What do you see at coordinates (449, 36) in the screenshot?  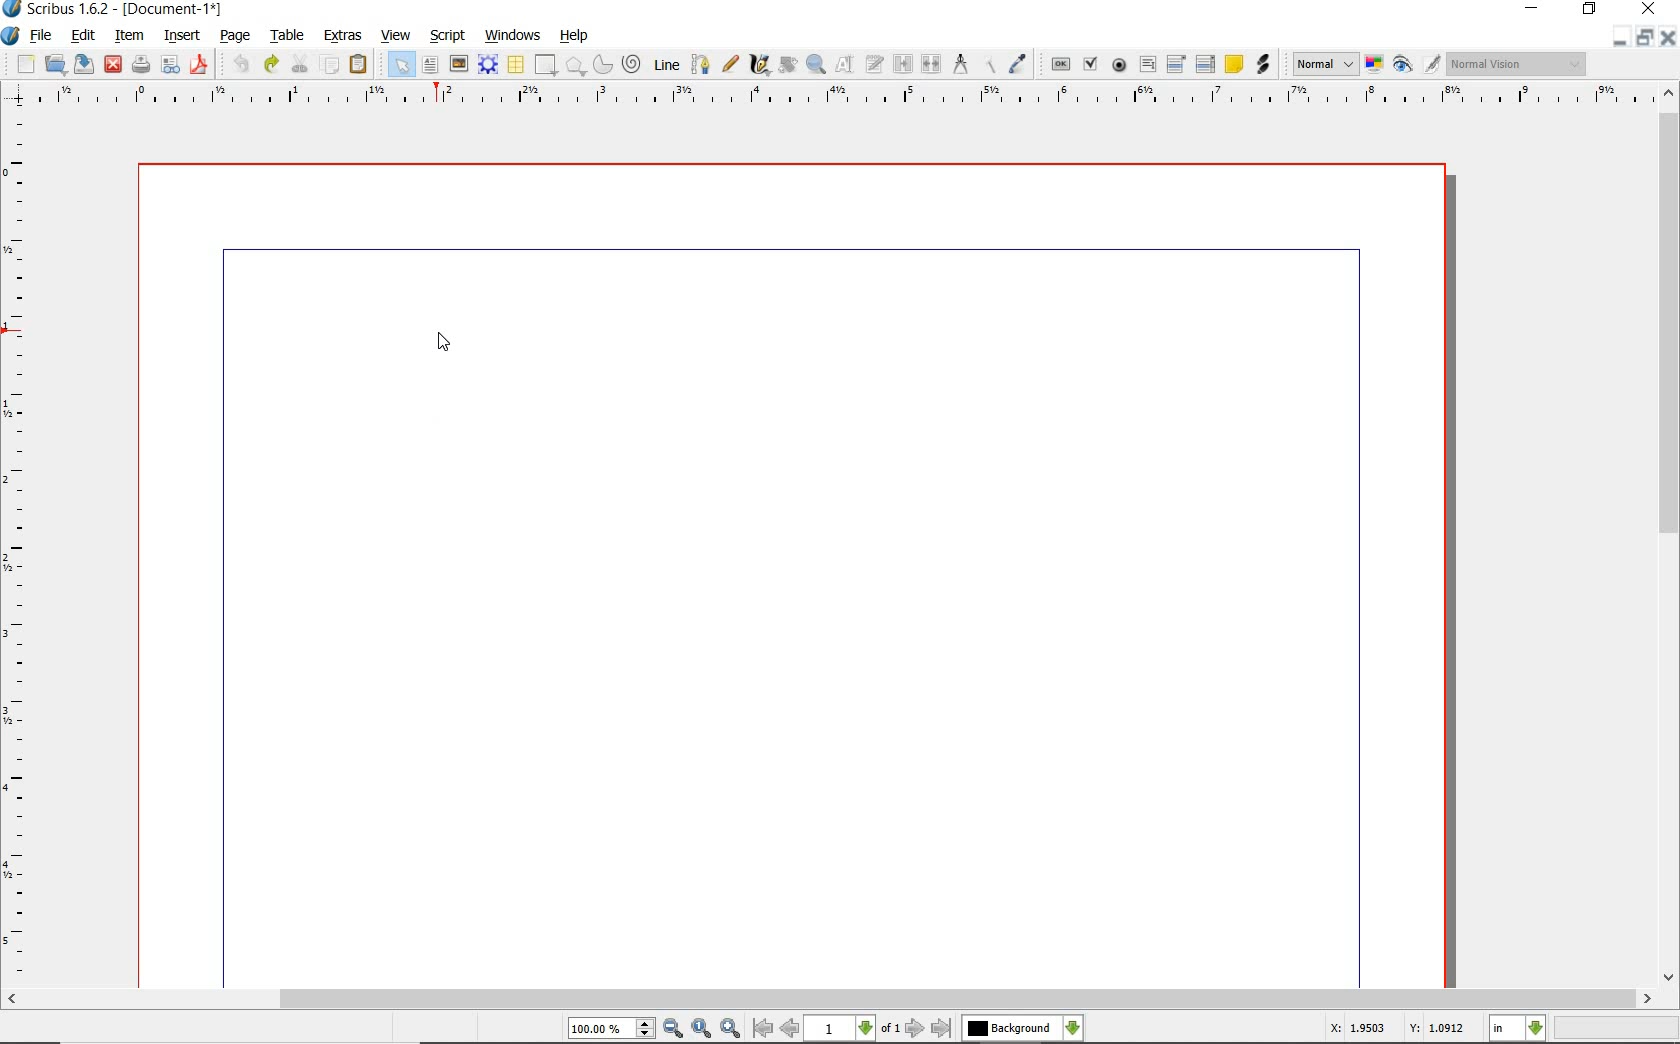 I see `script` at bounding box center [449, 36].